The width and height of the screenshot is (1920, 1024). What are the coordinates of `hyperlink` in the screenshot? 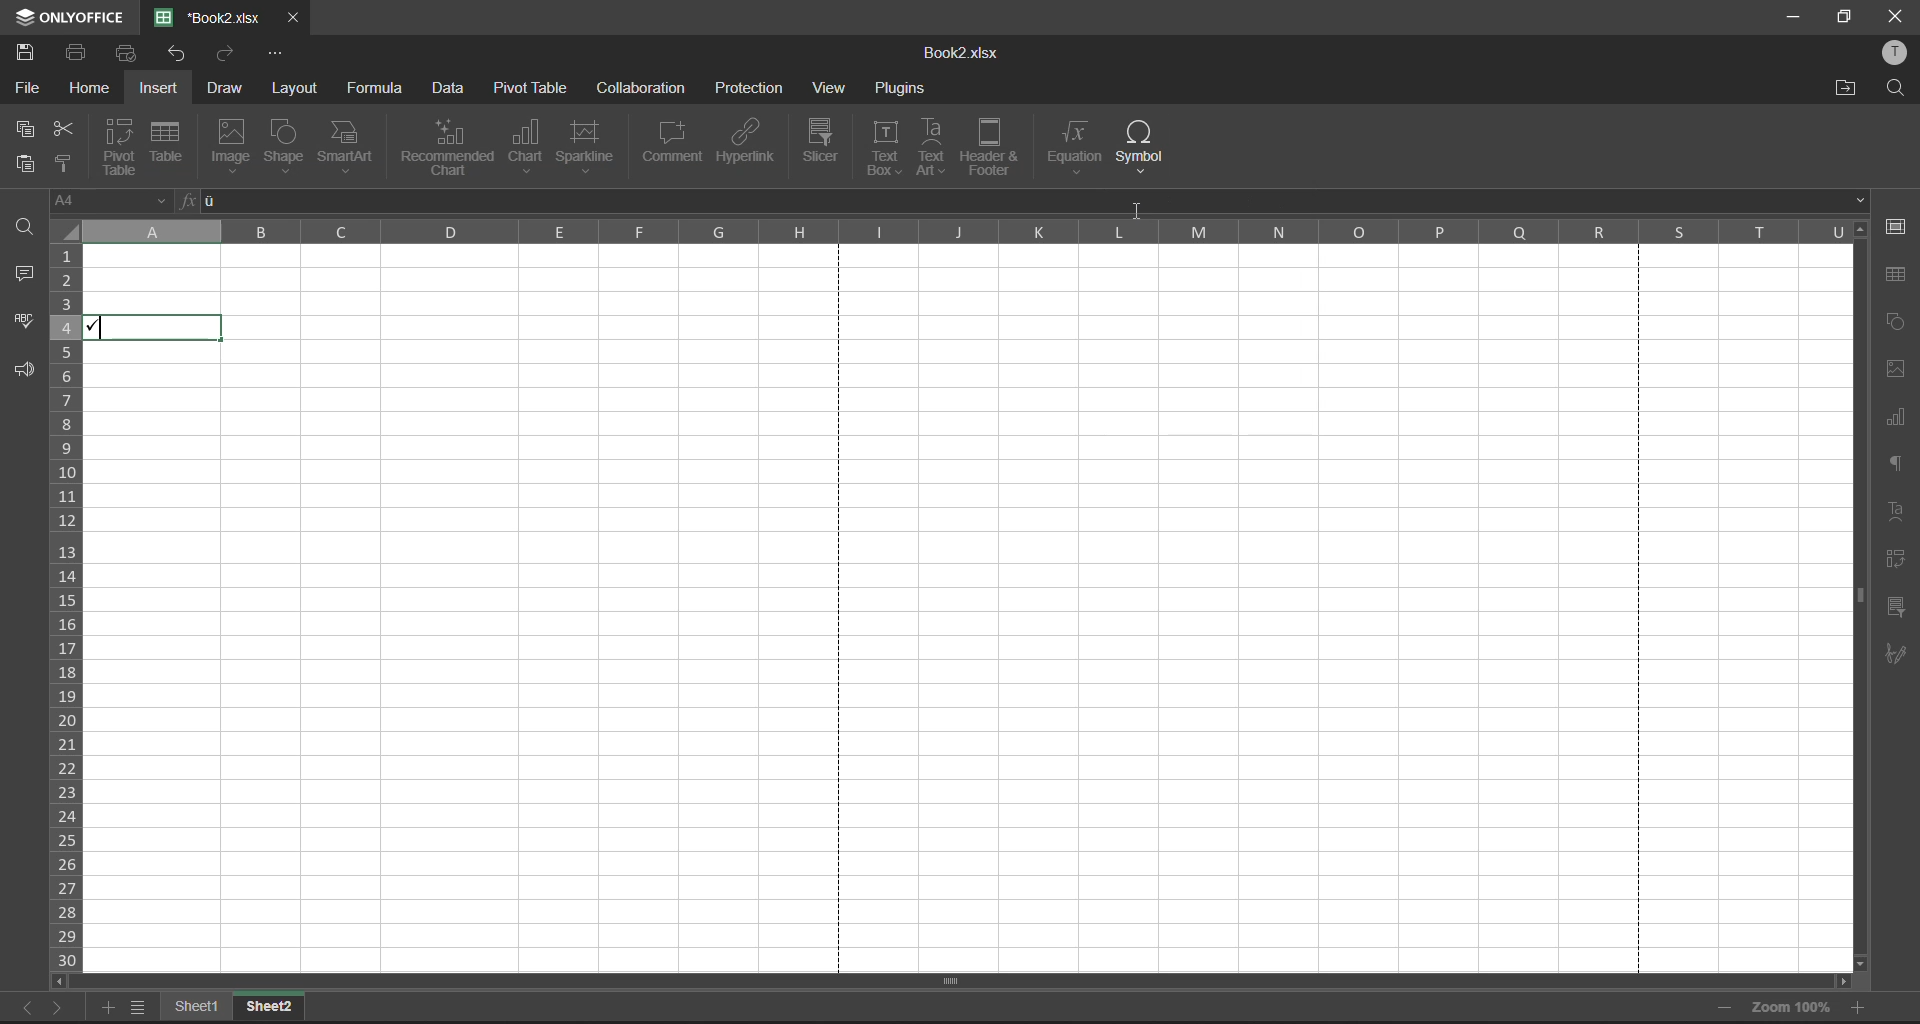 It's located at (748, 144).